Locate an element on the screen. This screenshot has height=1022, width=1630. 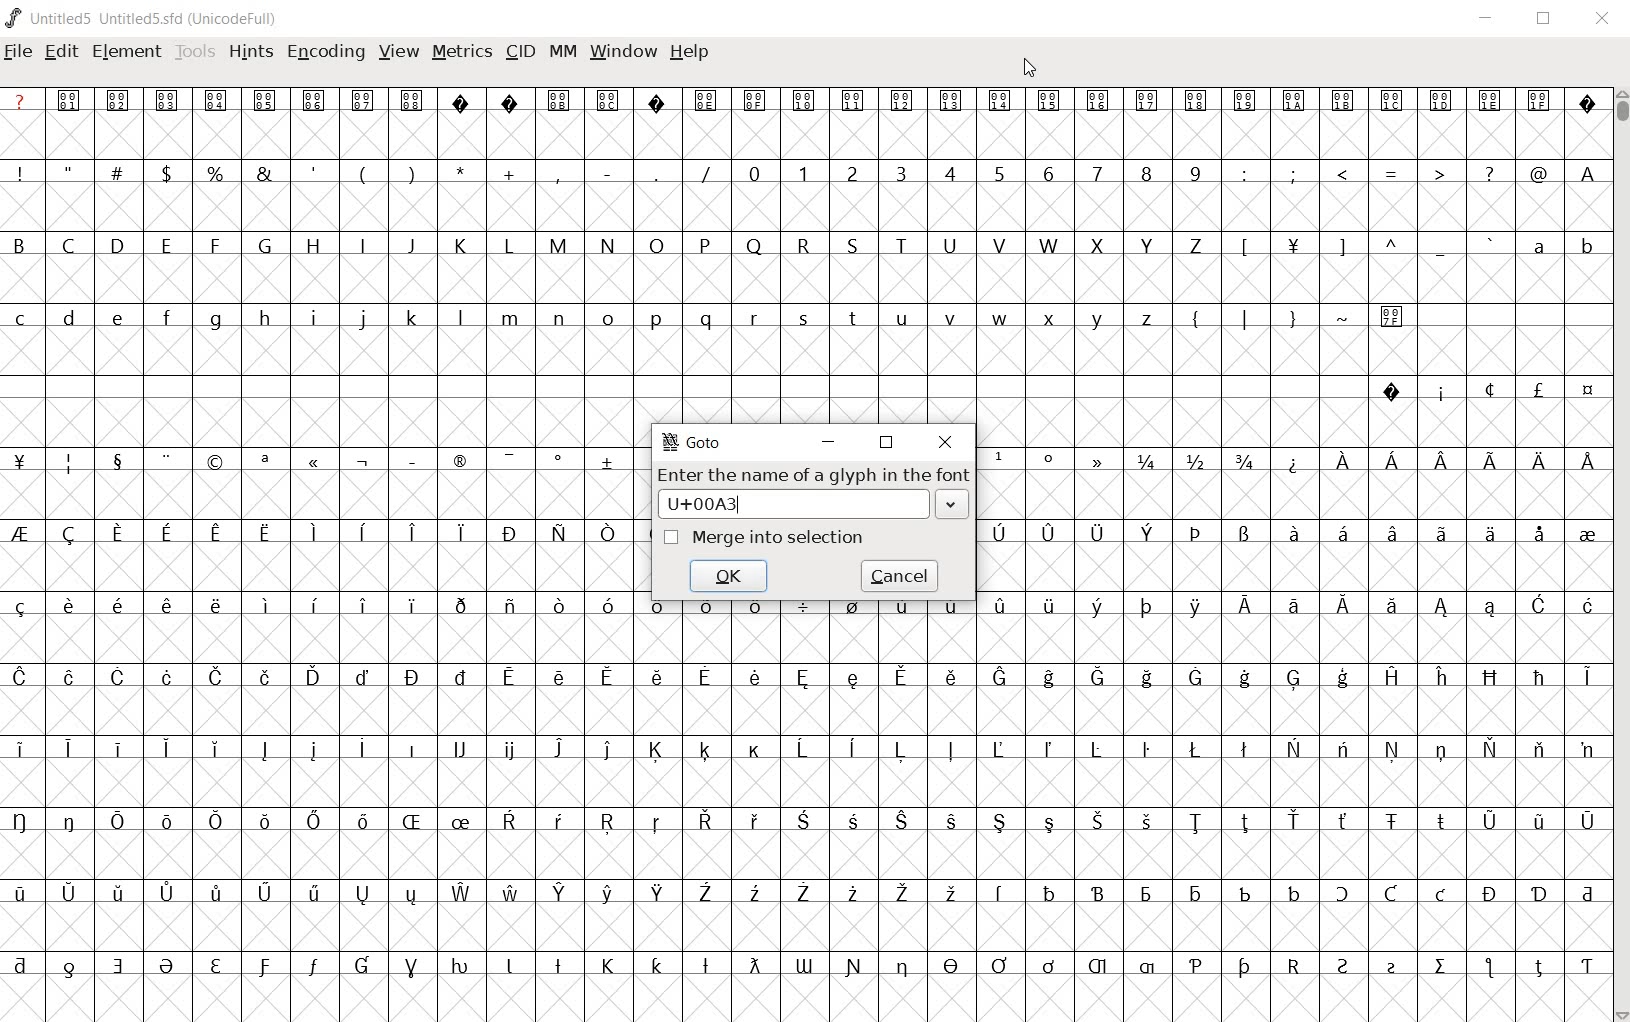
Symbol is located at coordinates (654, 100).